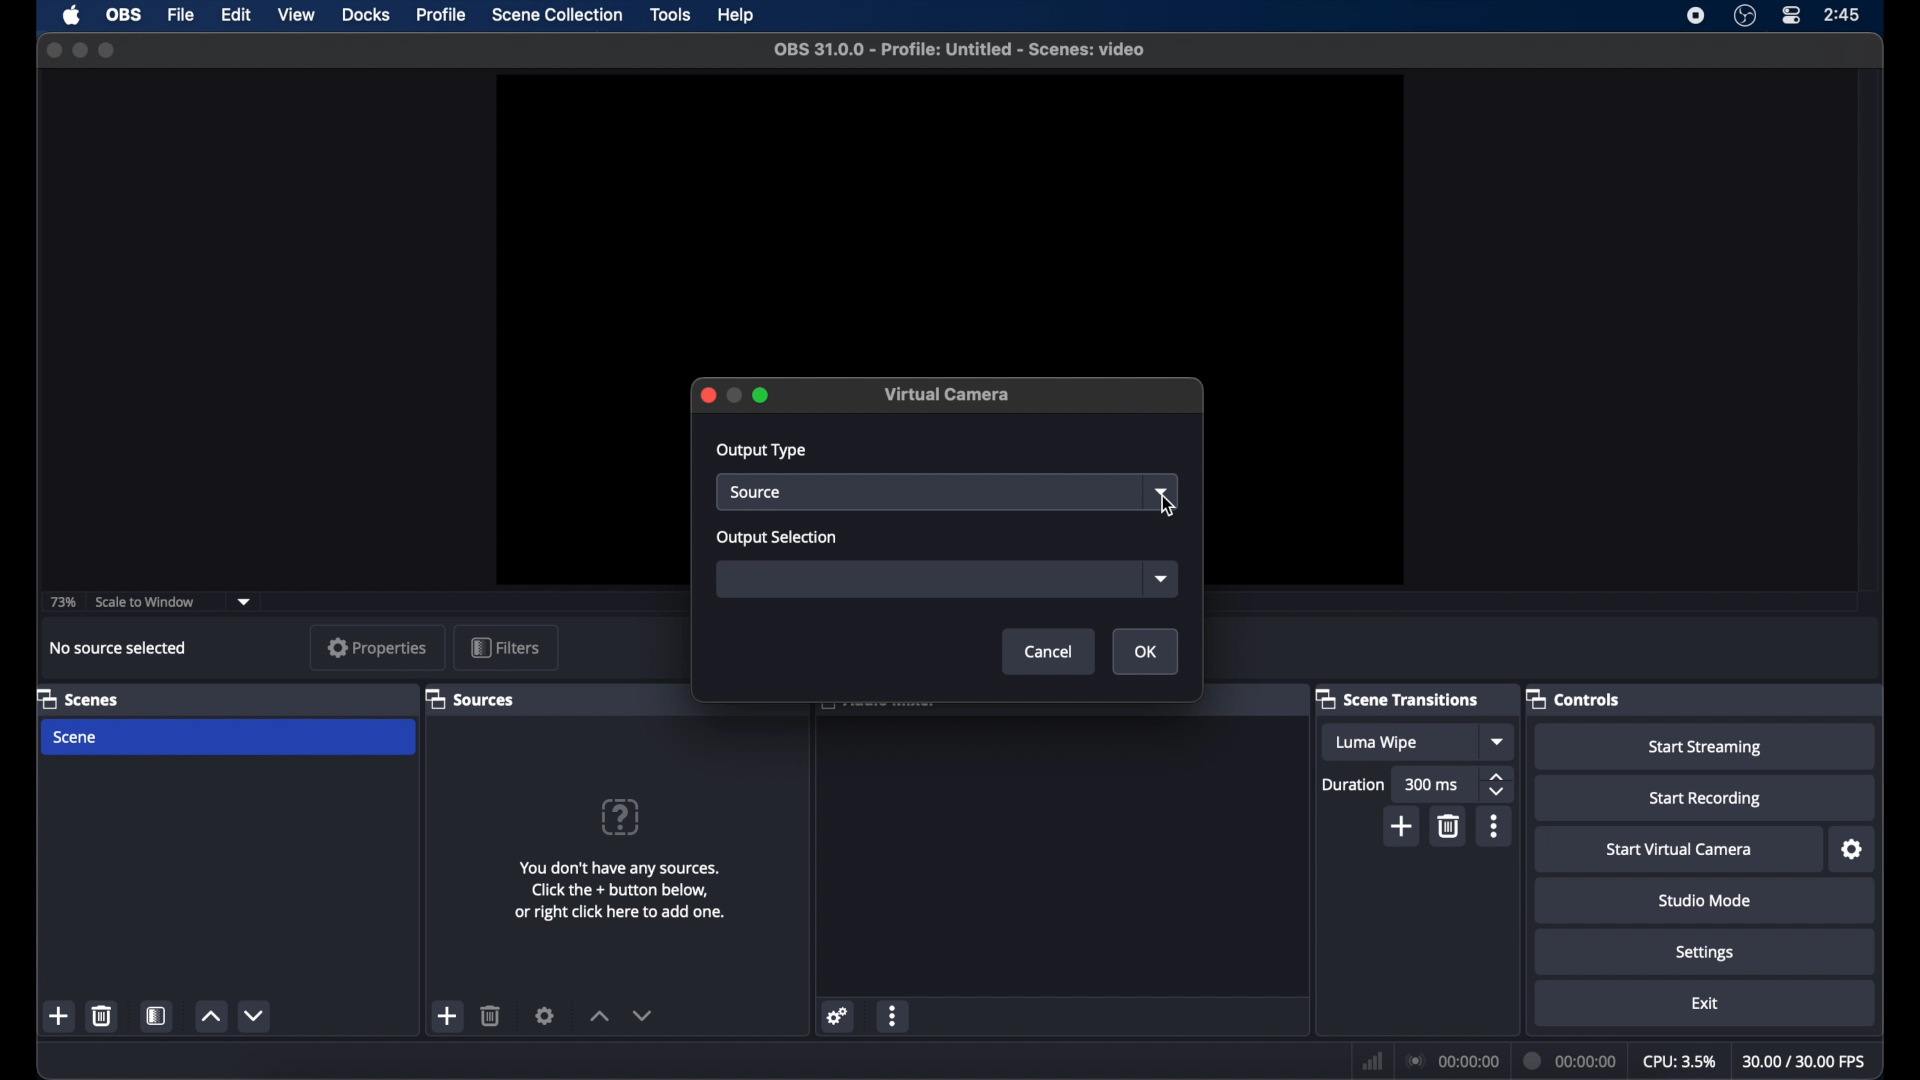  Describe the element at coordinates (448, 1016) in the screenshot. I see `add` at that location.